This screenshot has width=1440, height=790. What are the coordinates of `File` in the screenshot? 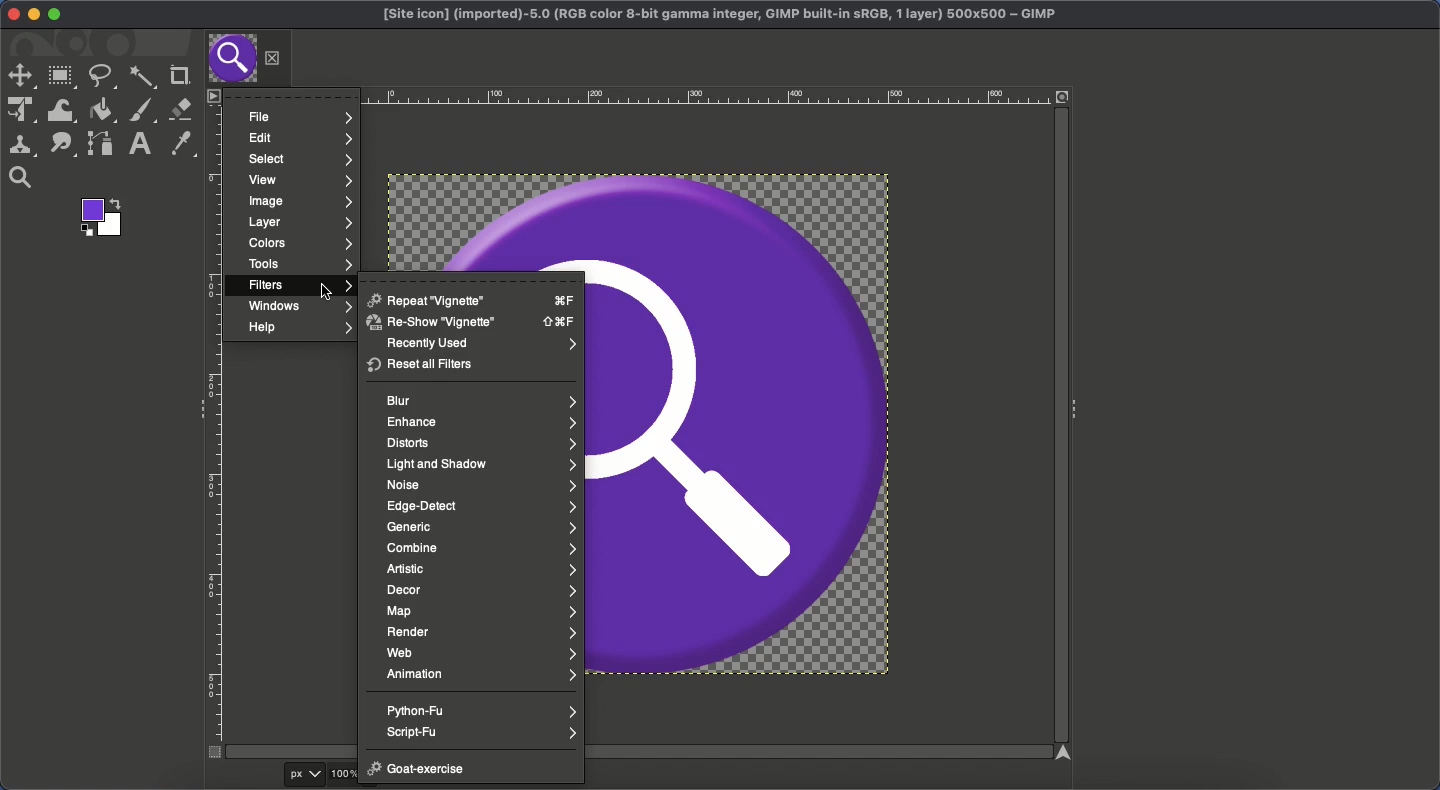 It's located at (303, 117).